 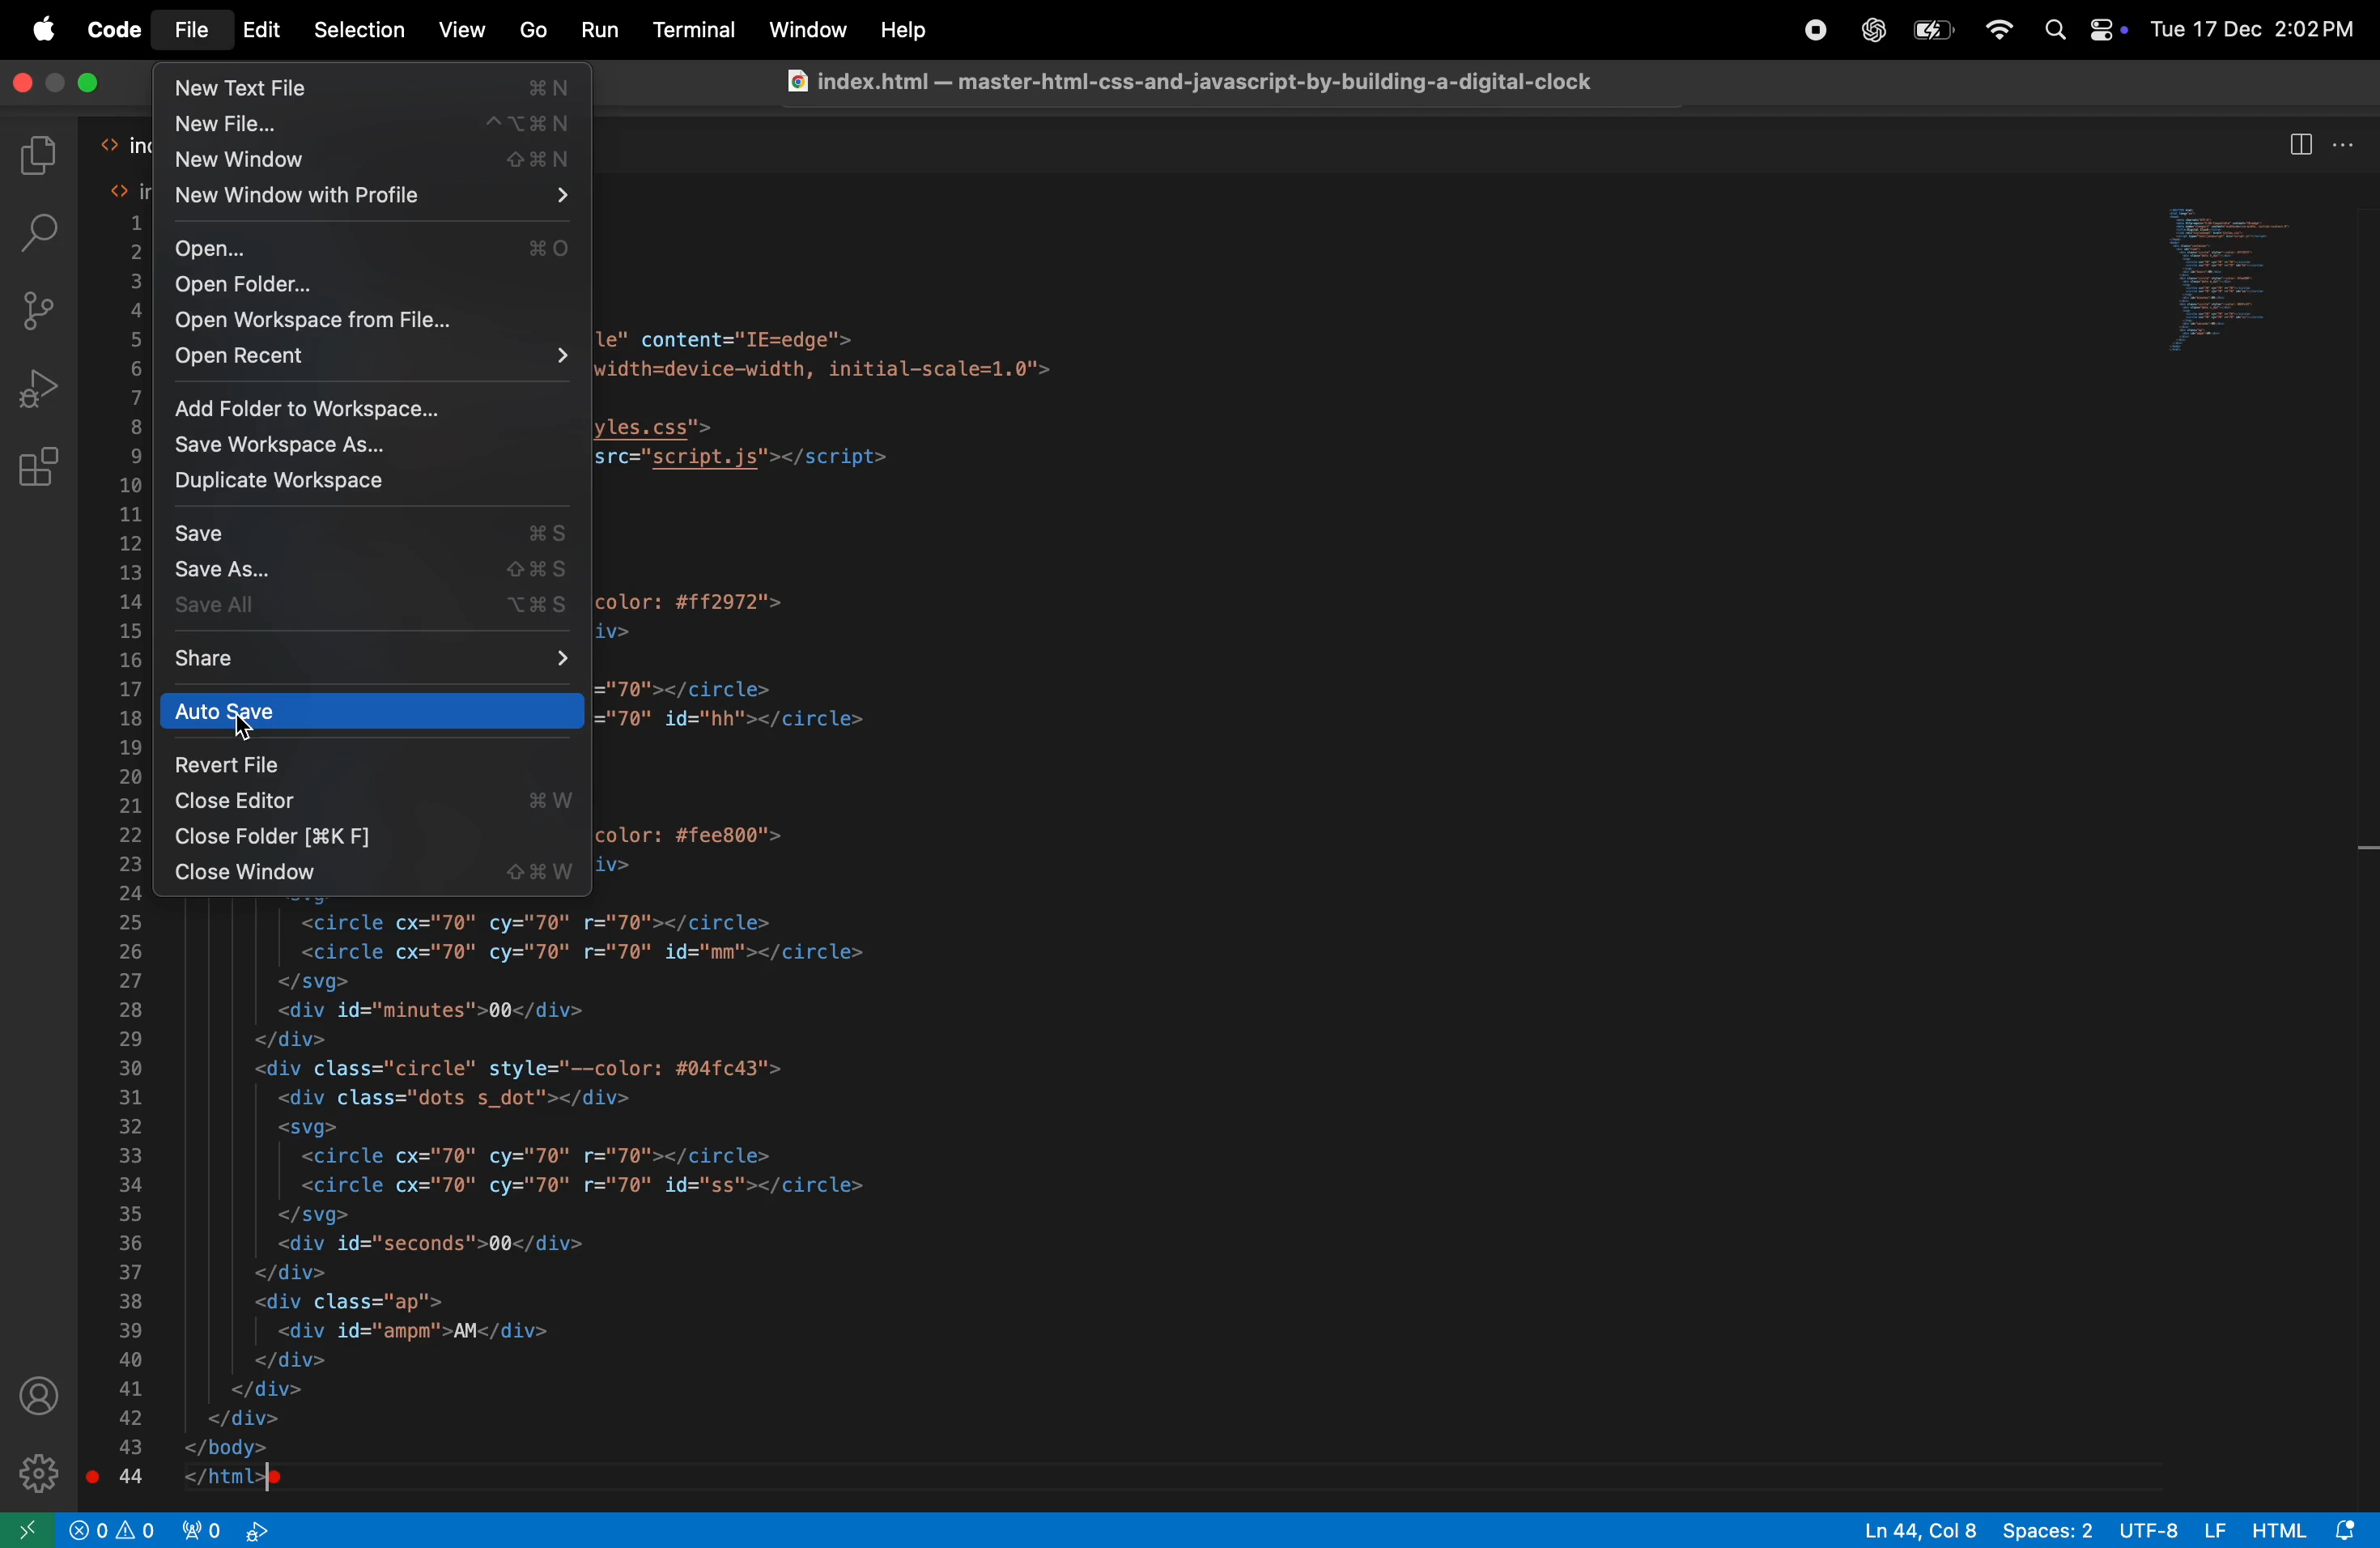 I want to click on html alert, so click(x=2312, y=1528).